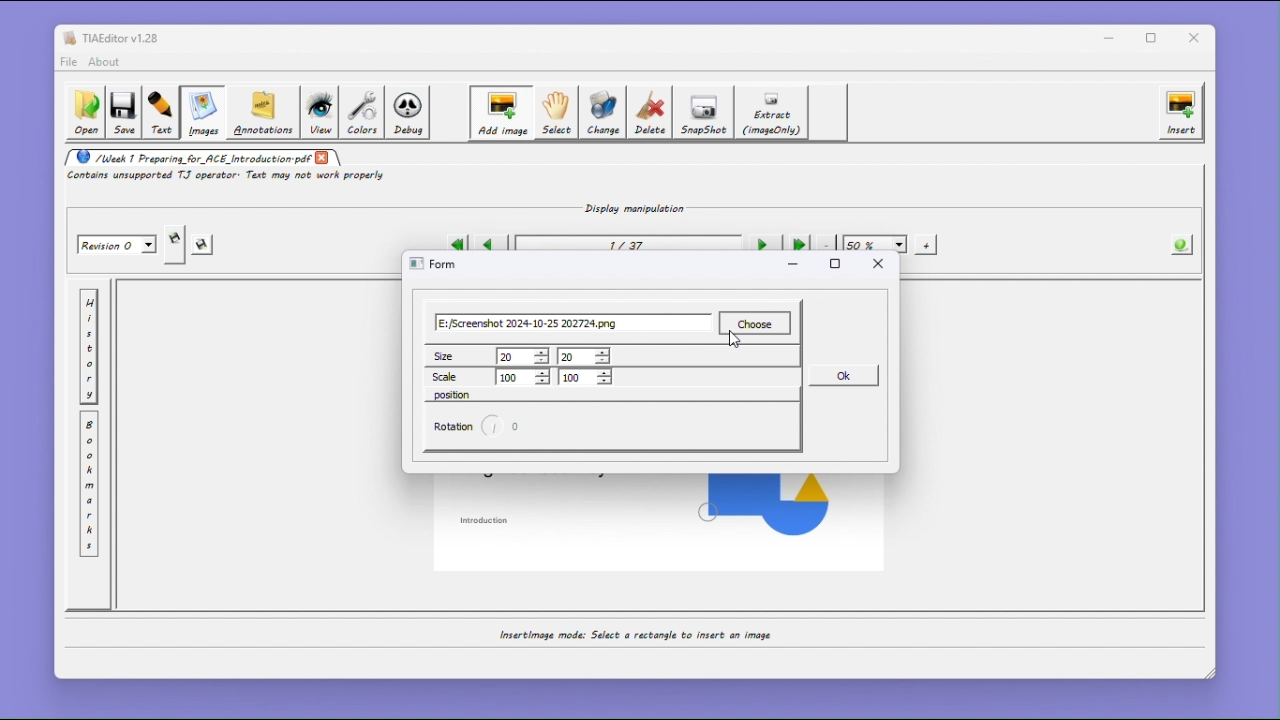 The height and width of the screenshot is (720, 1280). Describe the element at coordinates (188, 157) in the screenshot. I see `/Week 1 Preparing_for_ACE_Introduction.pdf` at that location.